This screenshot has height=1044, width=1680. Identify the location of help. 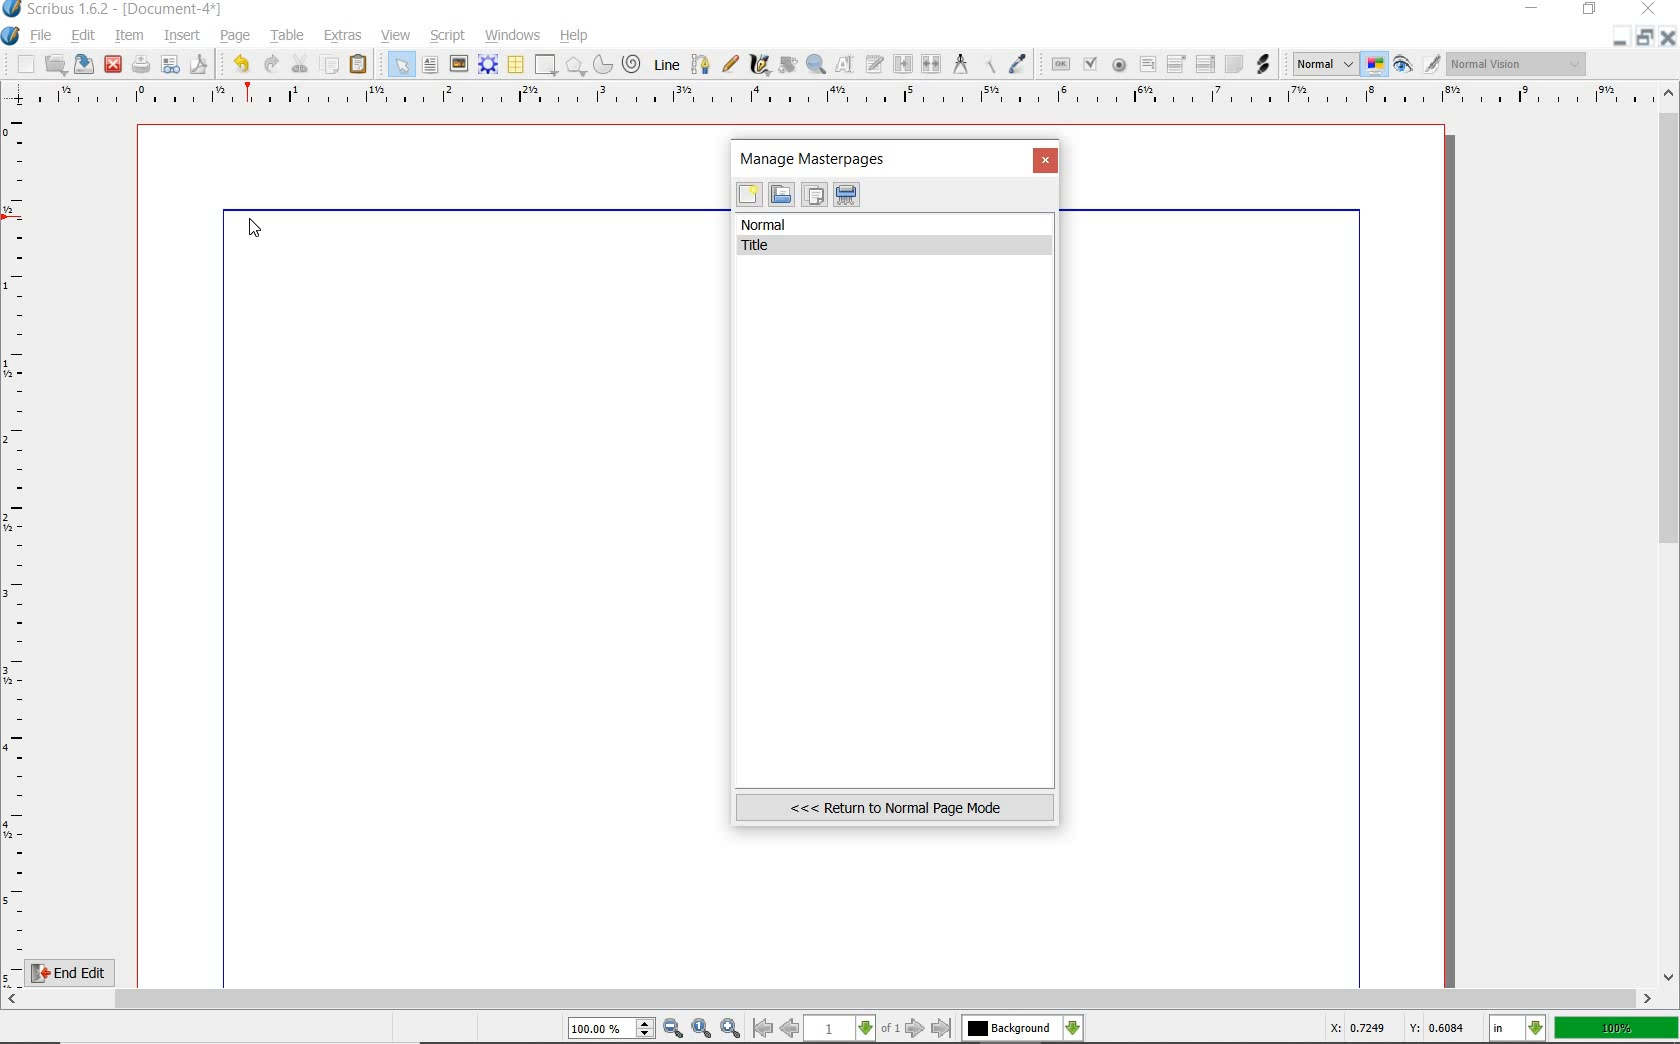
(575, 36).